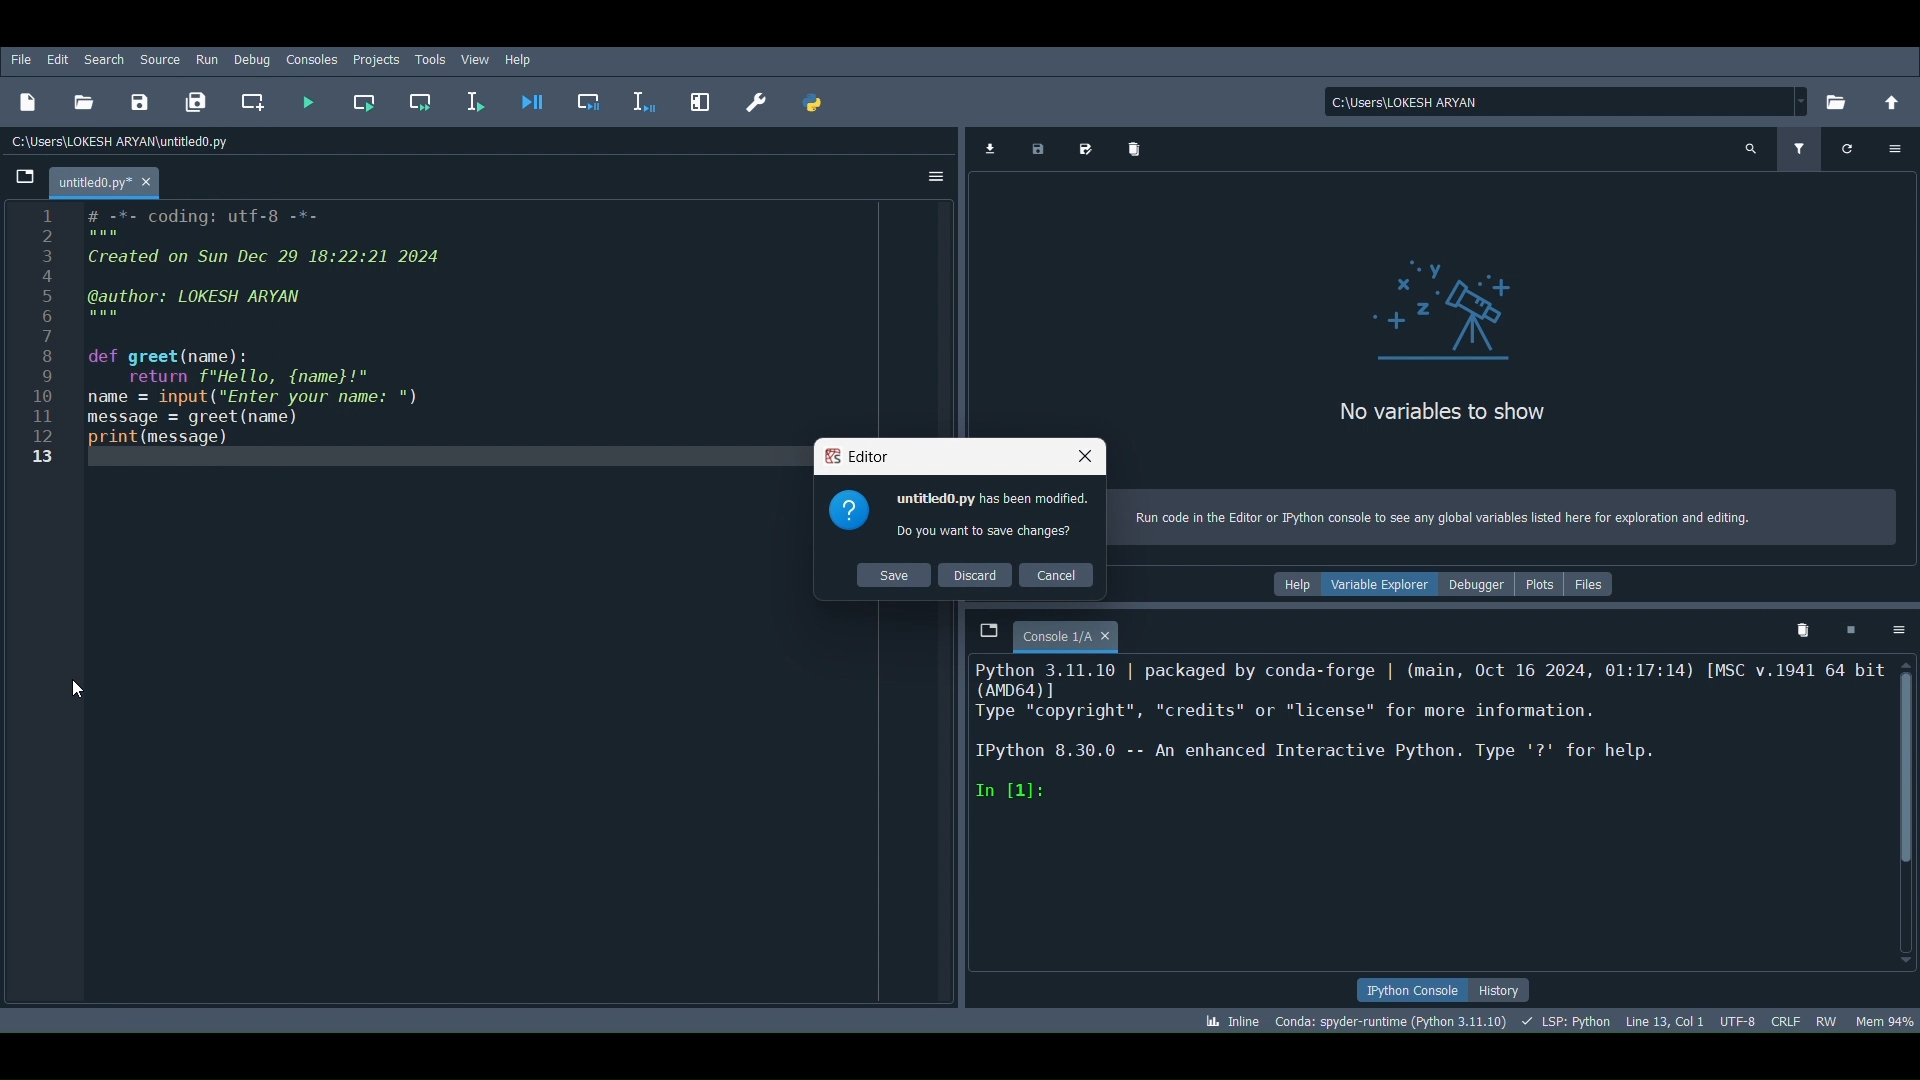 The image size is (1920, 1080). Describe the element at coordinates (29, 339) in the screenshot. I see `Serial numbers : (1-13)` at that location.